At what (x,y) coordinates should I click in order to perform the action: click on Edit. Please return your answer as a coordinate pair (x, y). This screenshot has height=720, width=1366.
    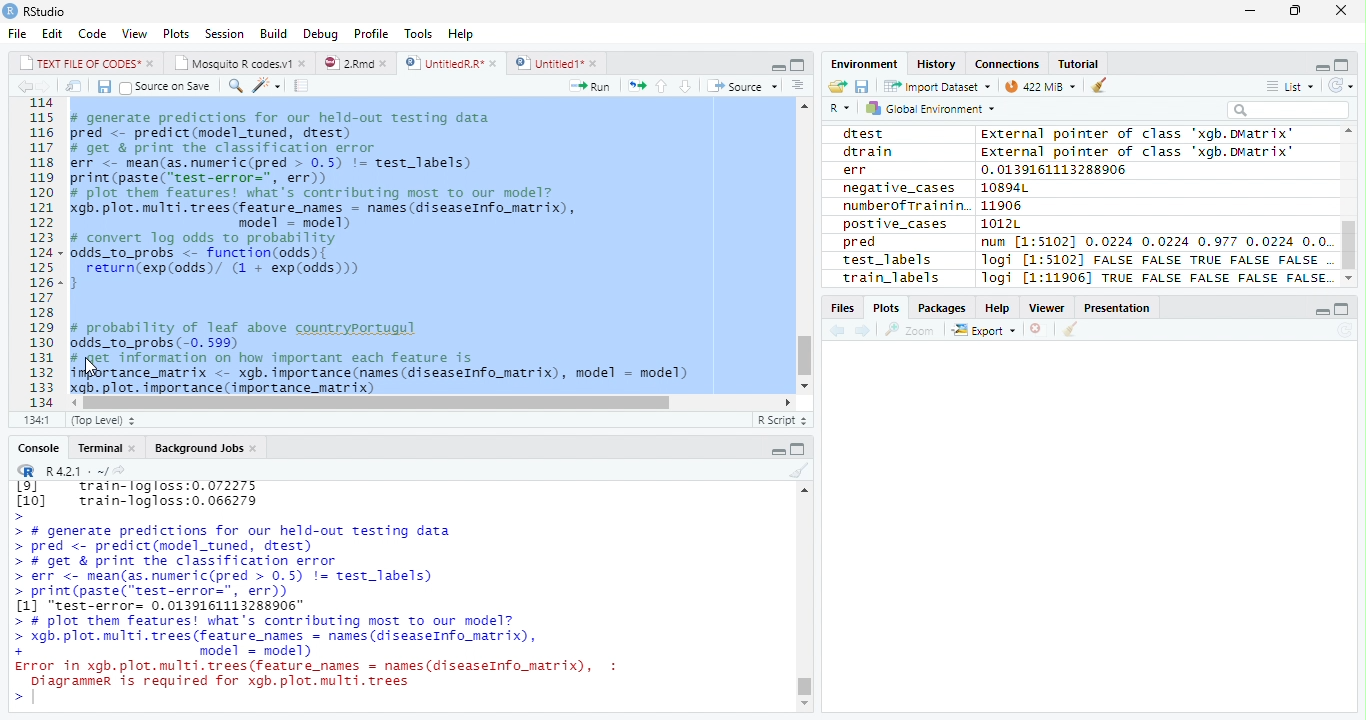
    Looking at the image, I should click on (50, 33).